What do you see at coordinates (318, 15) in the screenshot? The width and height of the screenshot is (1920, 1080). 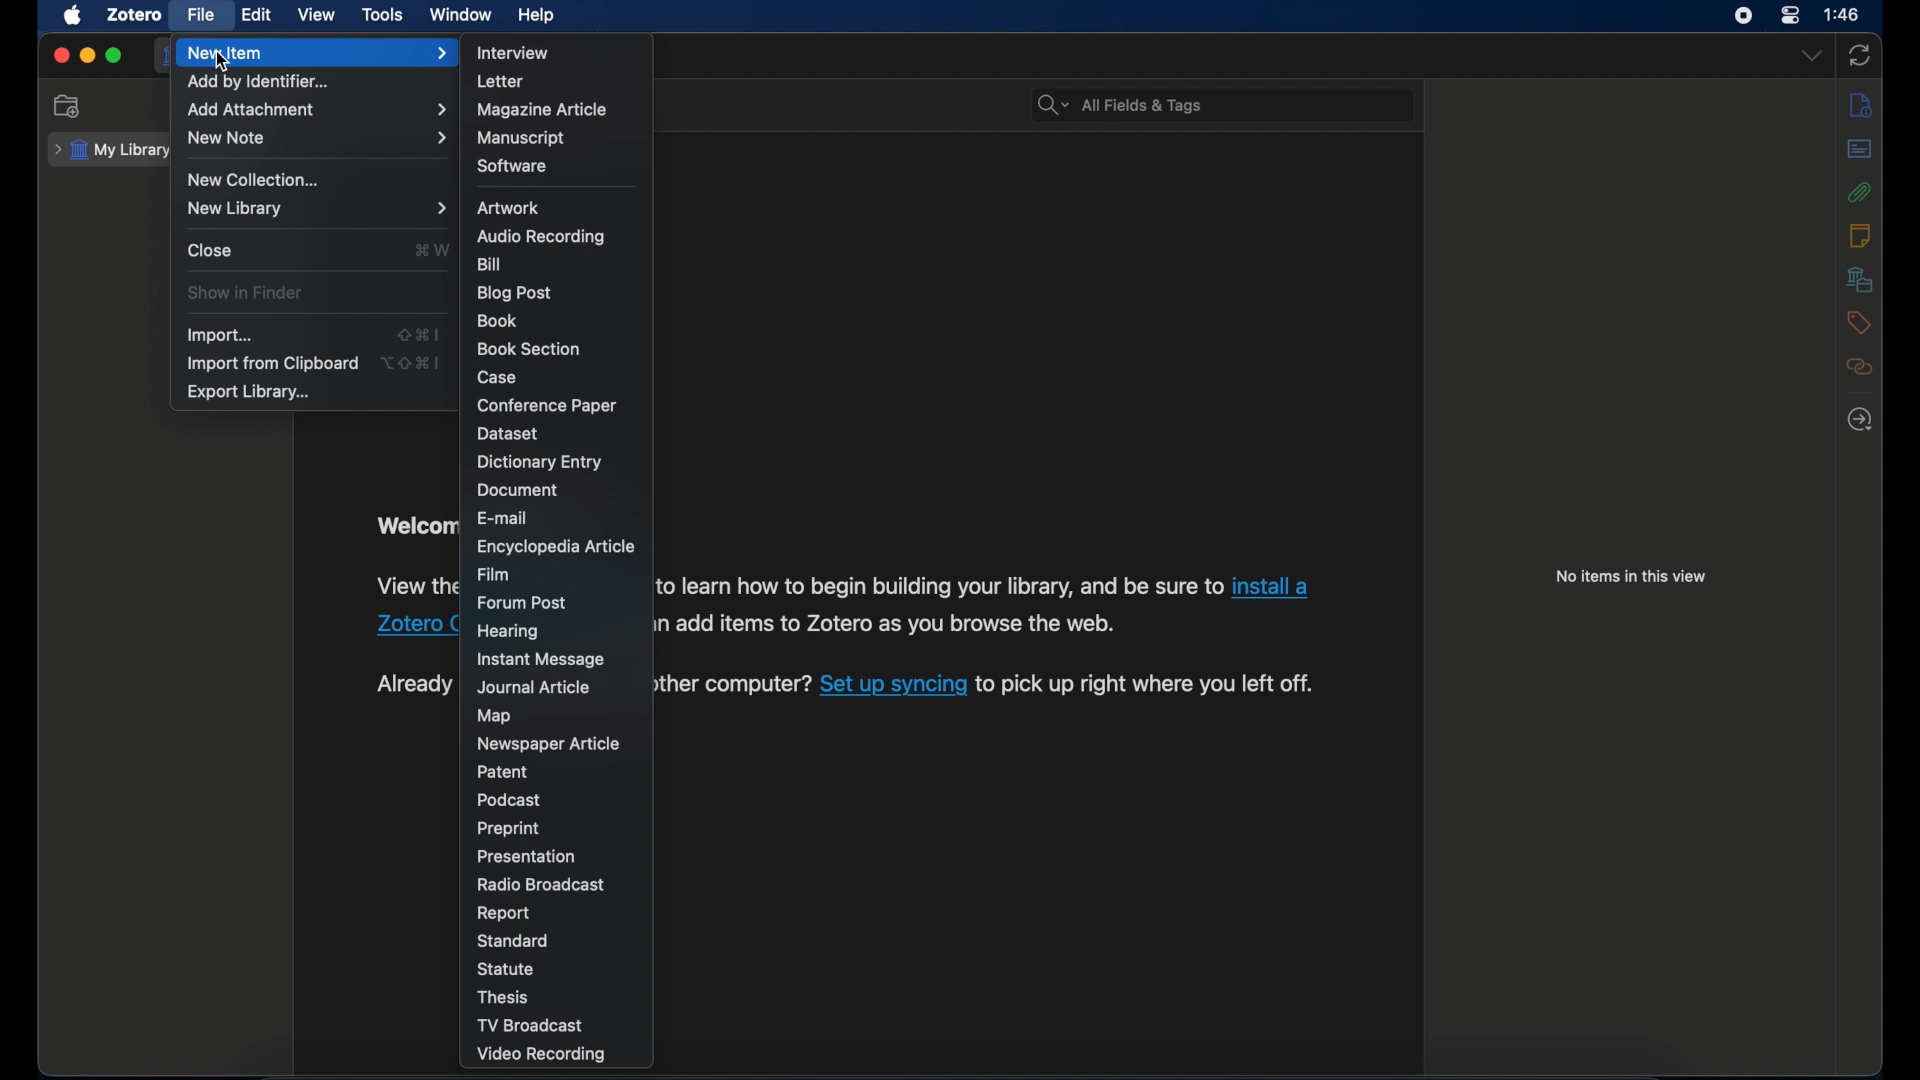 I see `view` at bounding box center [318, 15].